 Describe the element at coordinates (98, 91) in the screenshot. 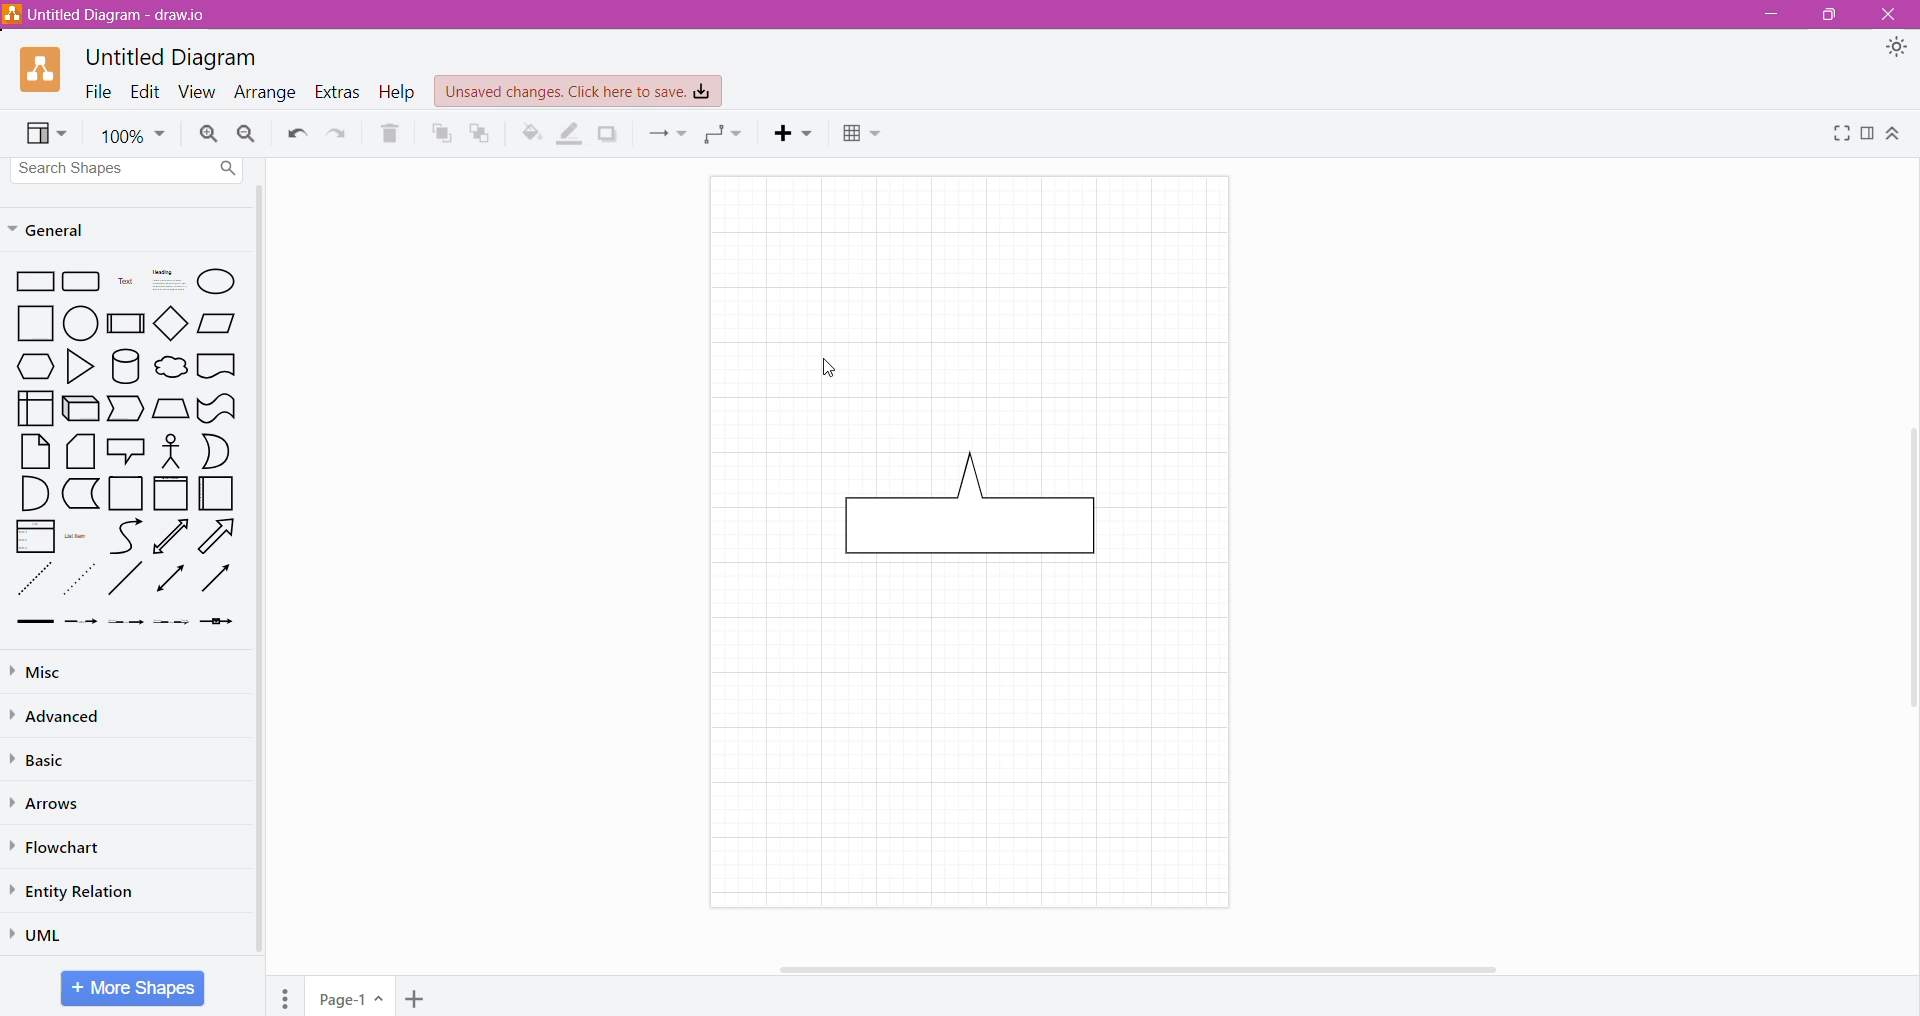

I see `File` at that location.